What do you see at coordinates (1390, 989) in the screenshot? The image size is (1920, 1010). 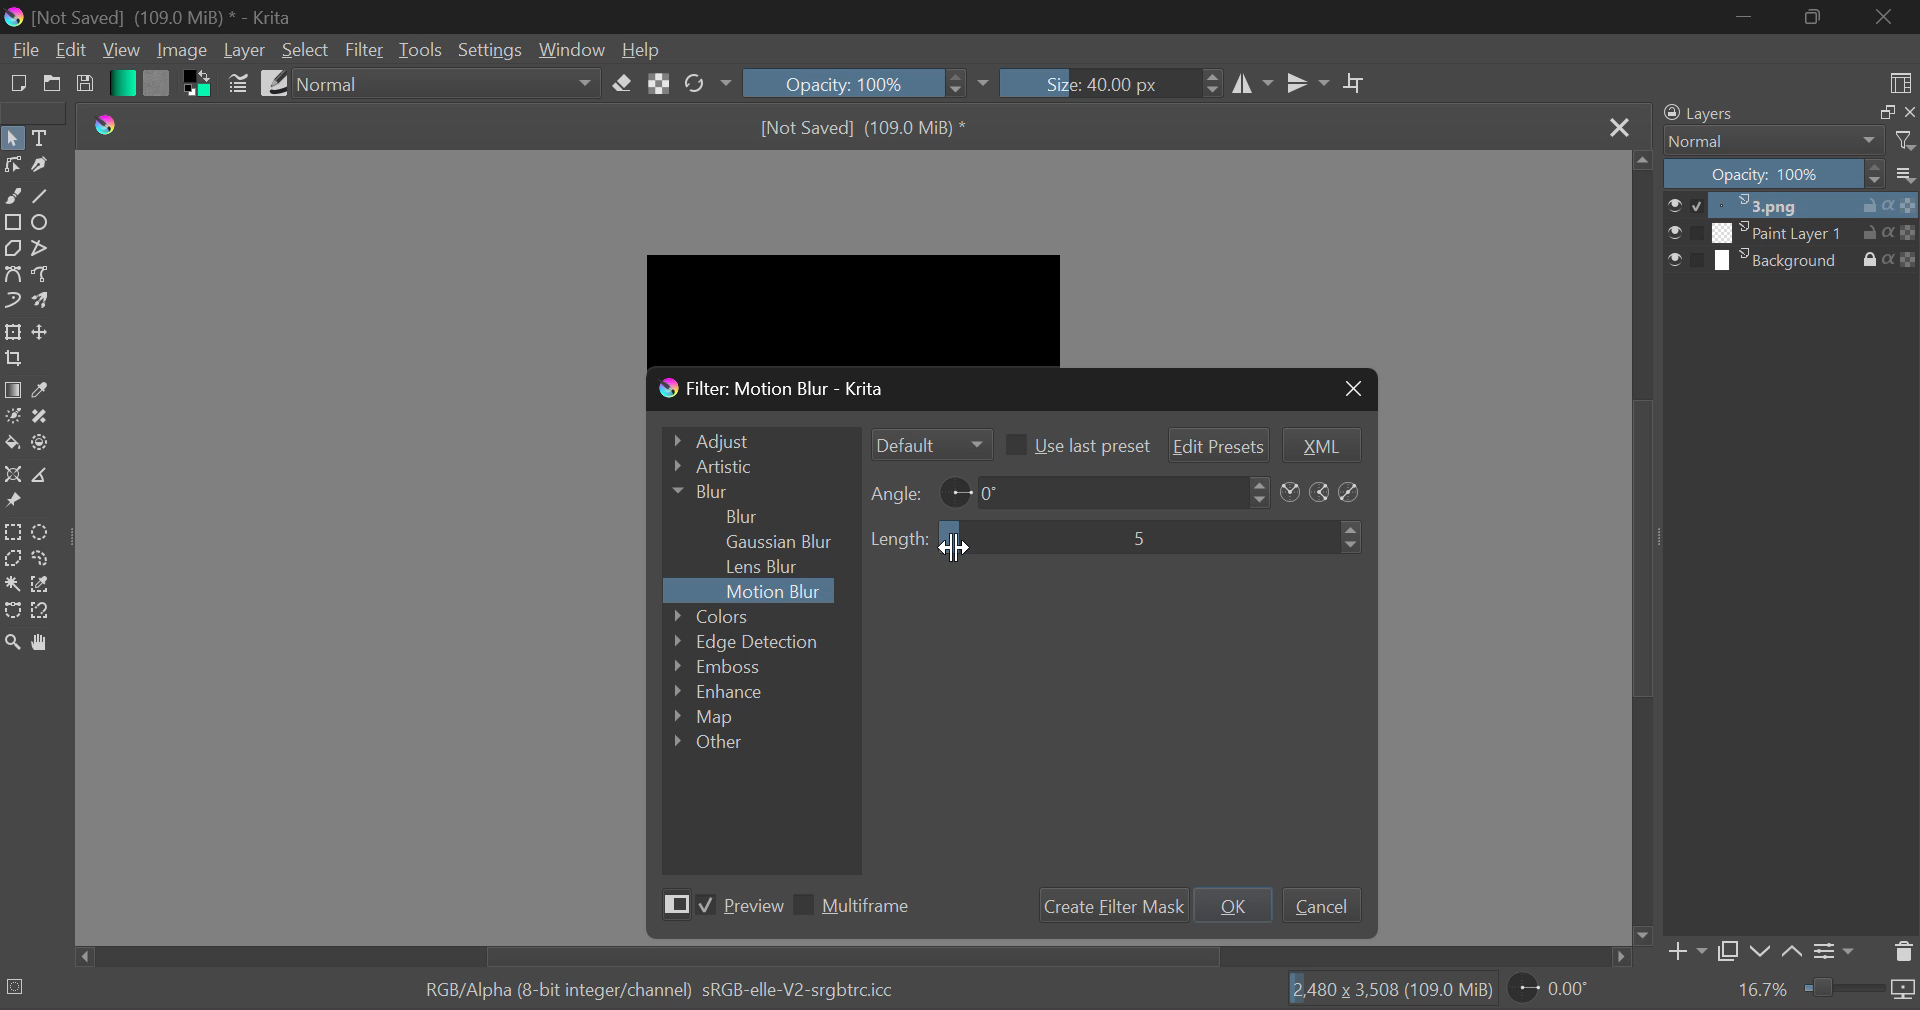 I see `12,480 x 3,508 (109.0 MiB)` at bounding box center [1390, 989].